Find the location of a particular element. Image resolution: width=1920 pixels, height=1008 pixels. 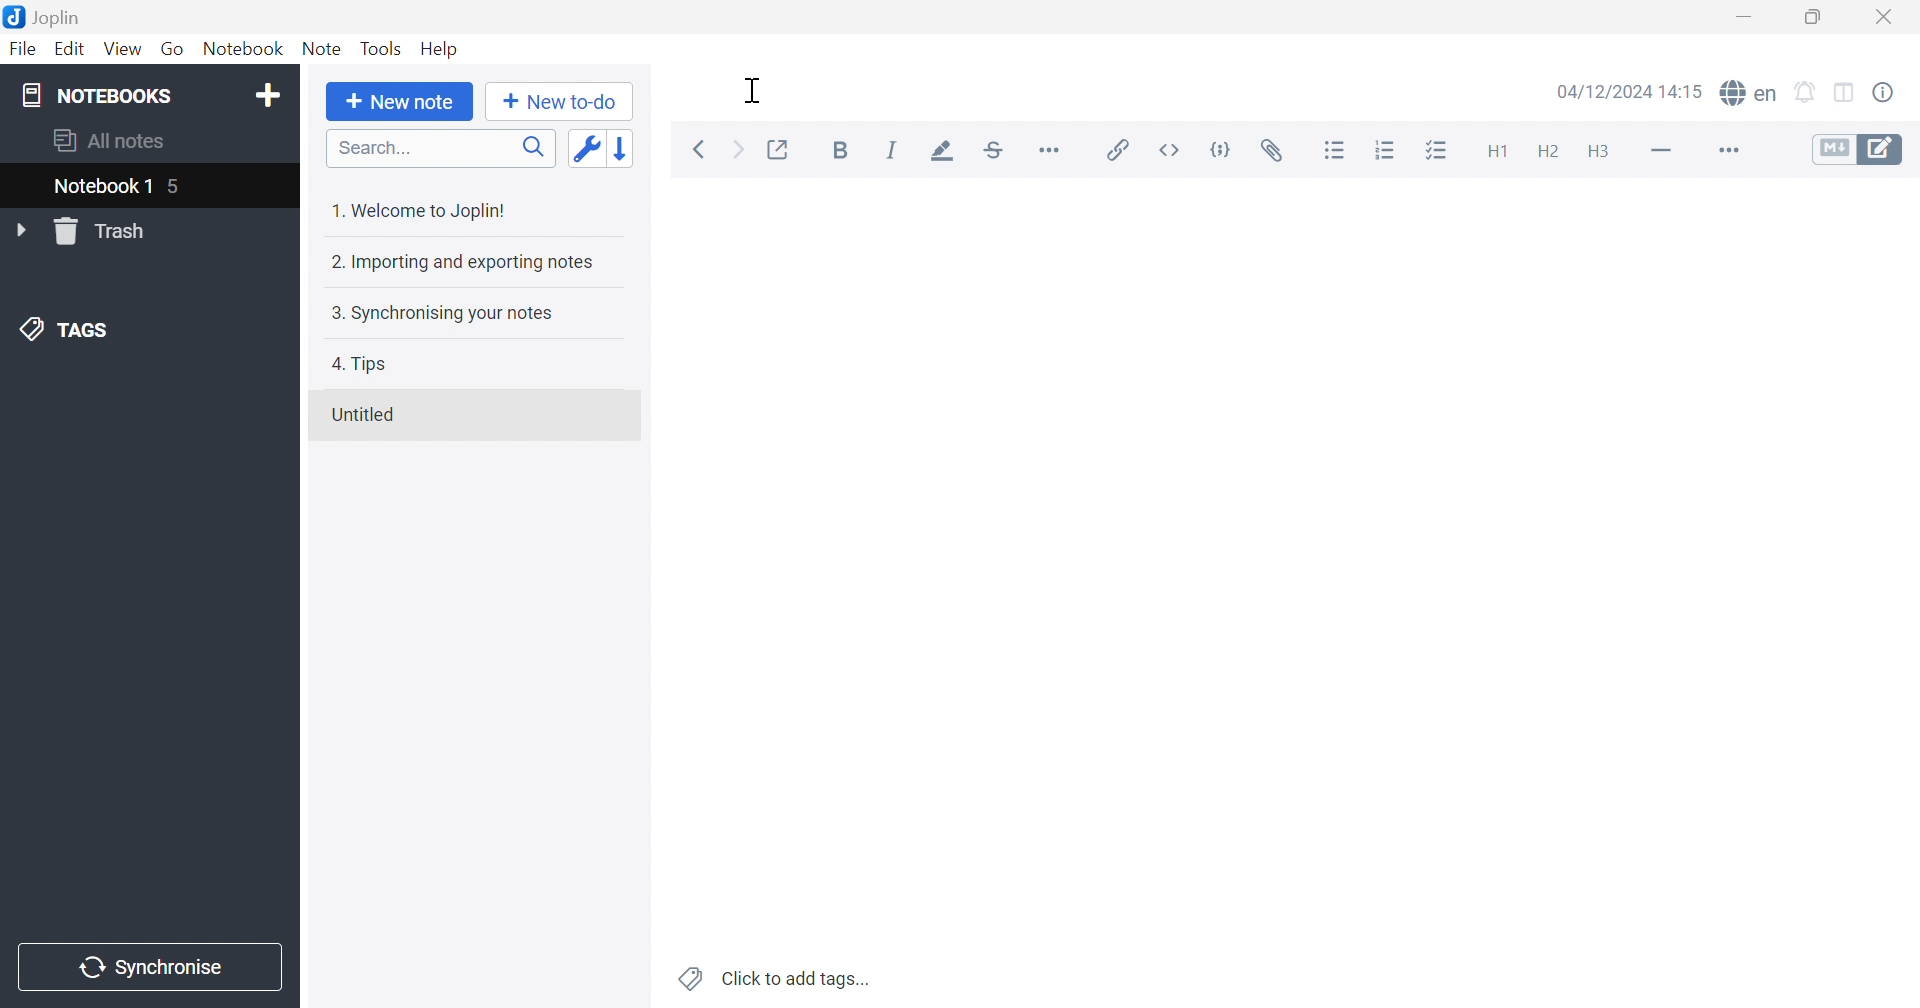

Help is located at coordinates (441, 49).